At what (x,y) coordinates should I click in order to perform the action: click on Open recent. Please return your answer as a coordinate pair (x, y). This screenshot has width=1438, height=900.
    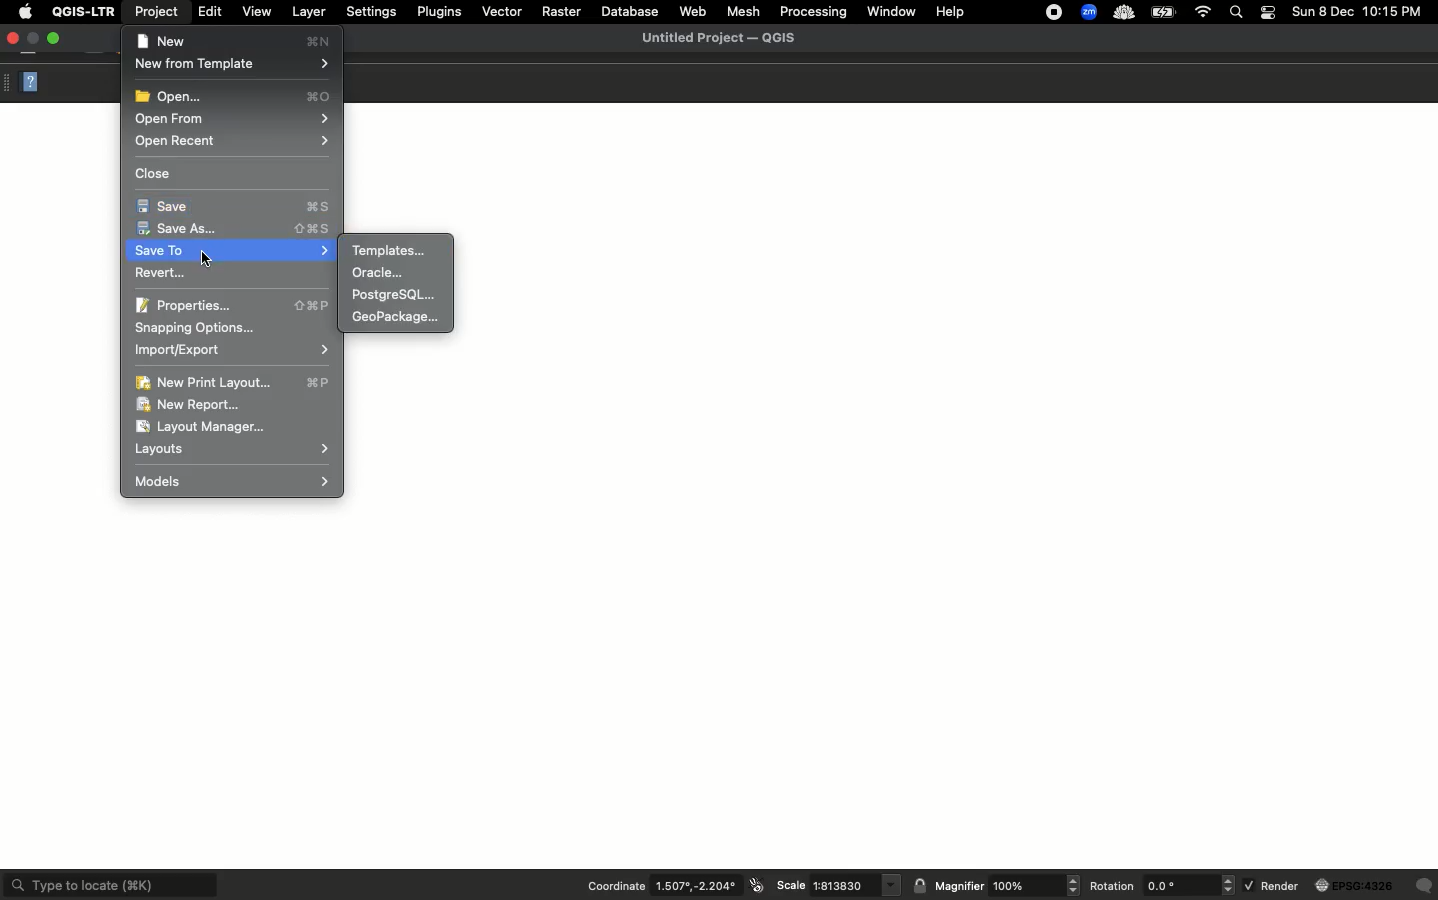
    Looking at the image, I should click on (235, 142).